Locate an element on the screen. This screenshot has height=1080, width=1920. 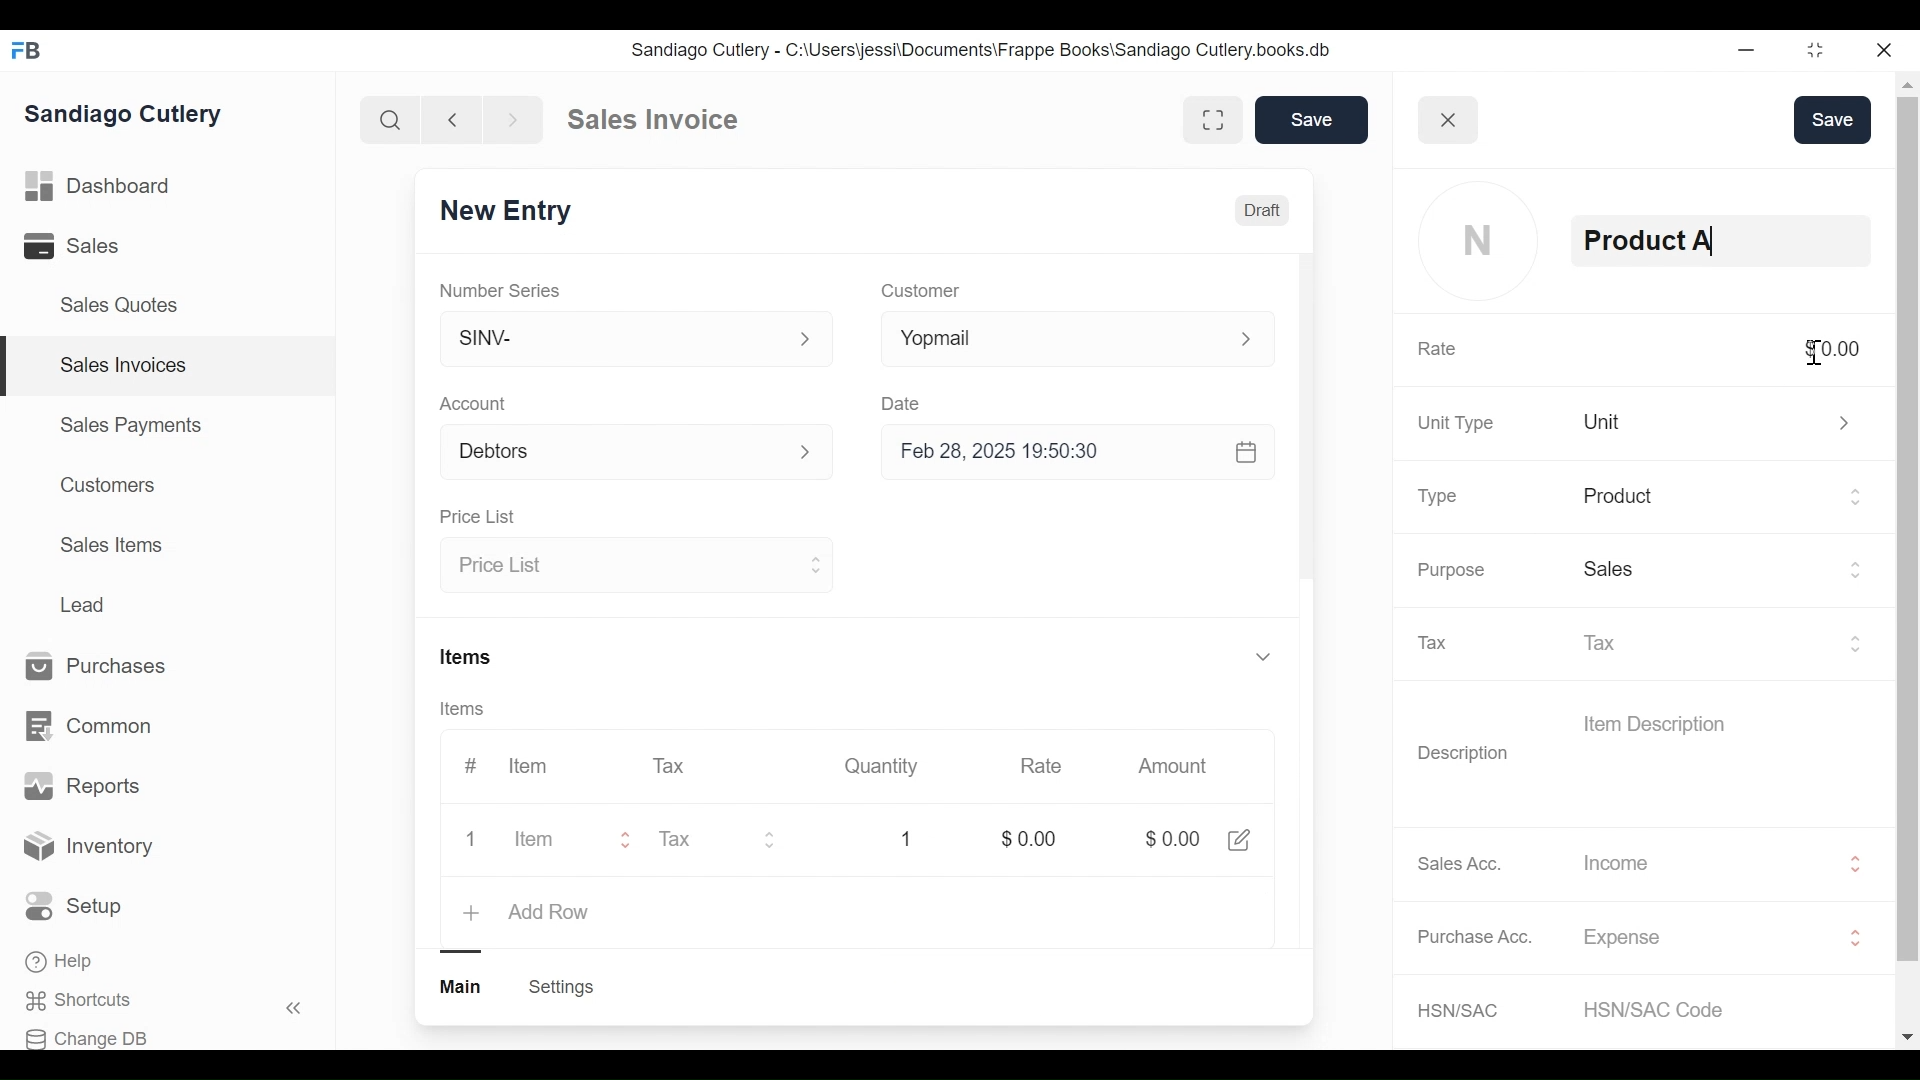
Create is located at coordinates (560, 988).